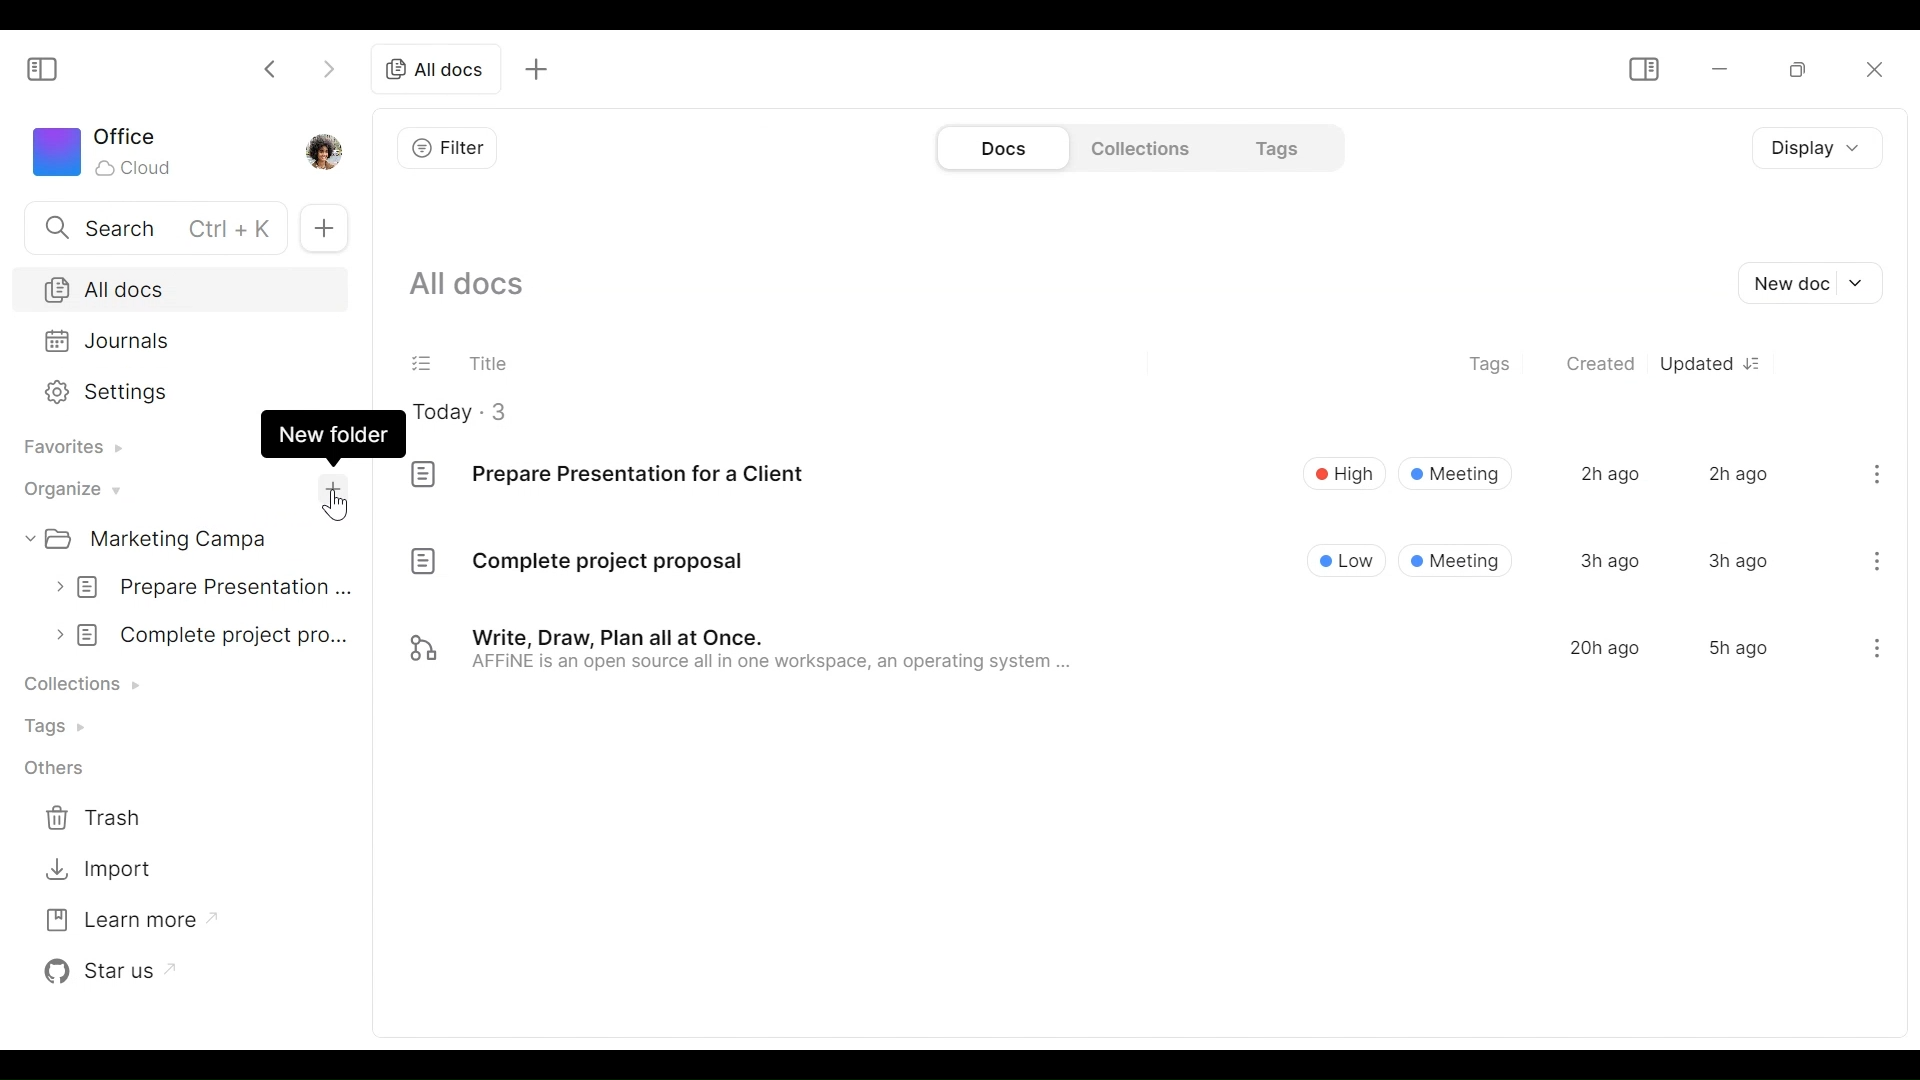 Image resolution: width=1920 pixels, height=1080 pixels. Describe the element at coordinates (1457, 560) in the screenshot. I see `® Meeting` at that location.